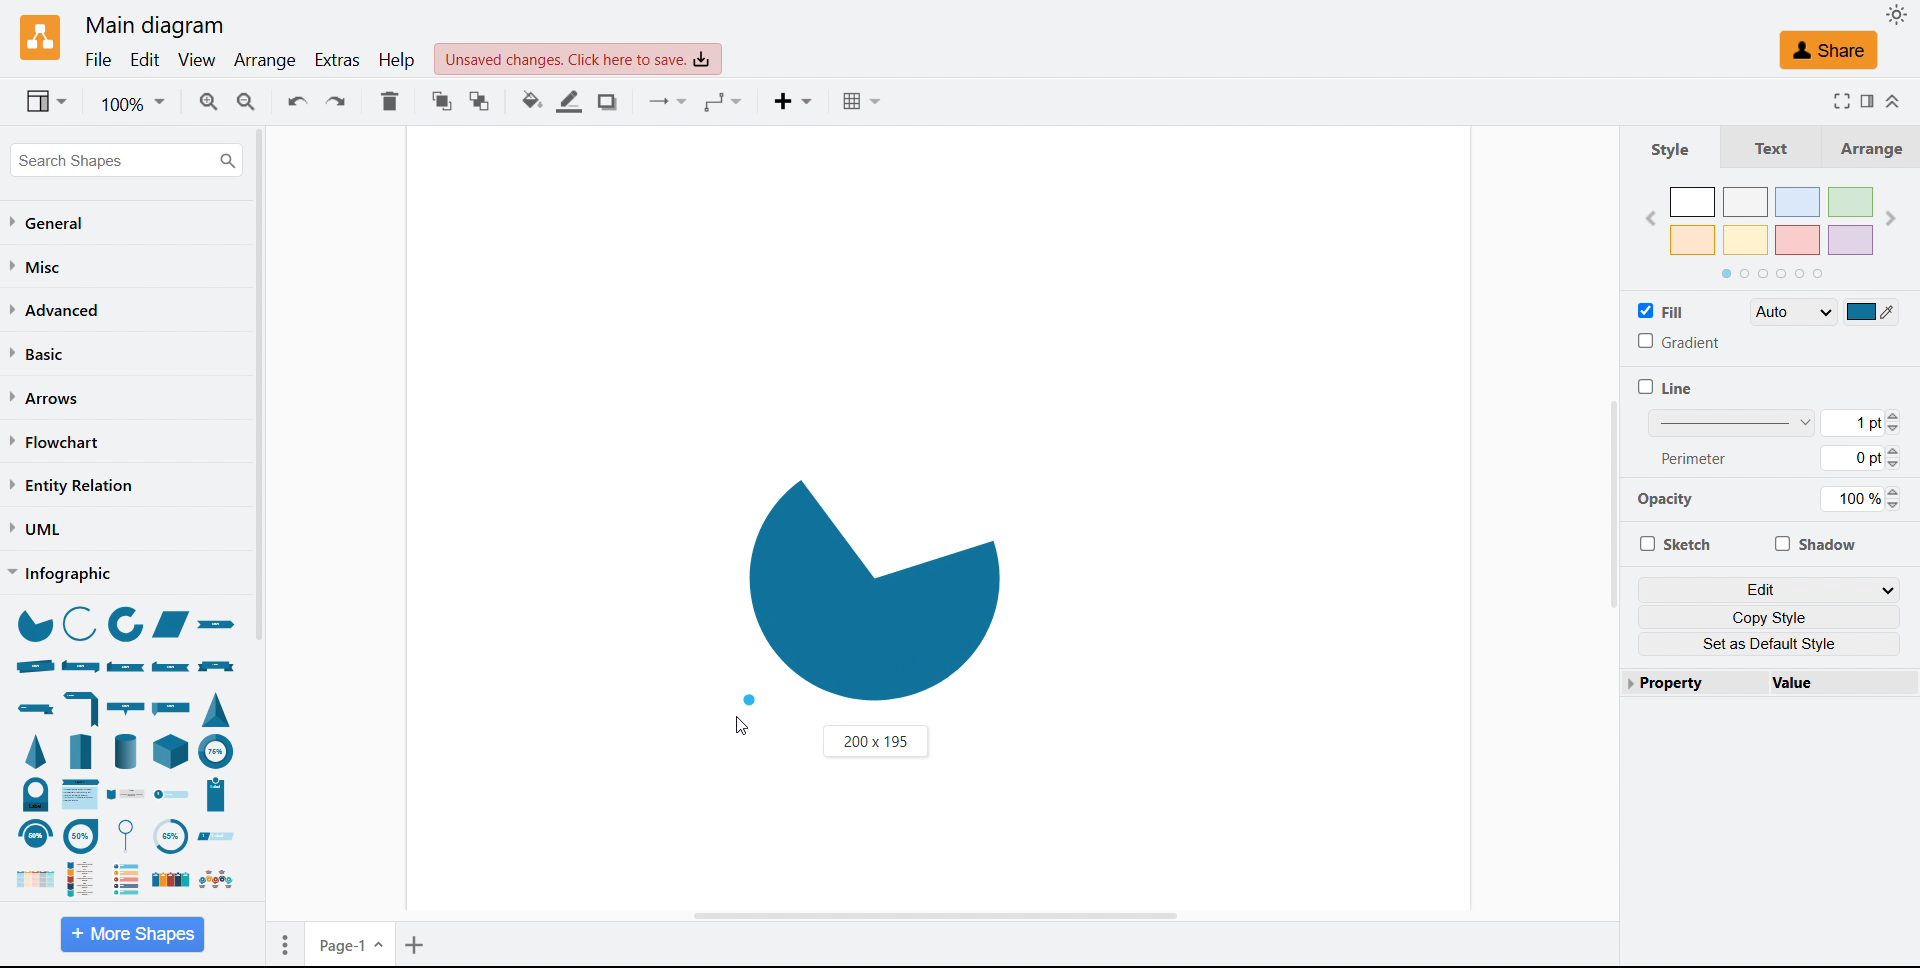 The width and height of the screenshot is (1920, 968). I want to click on Set line width , so click(1774, 422).